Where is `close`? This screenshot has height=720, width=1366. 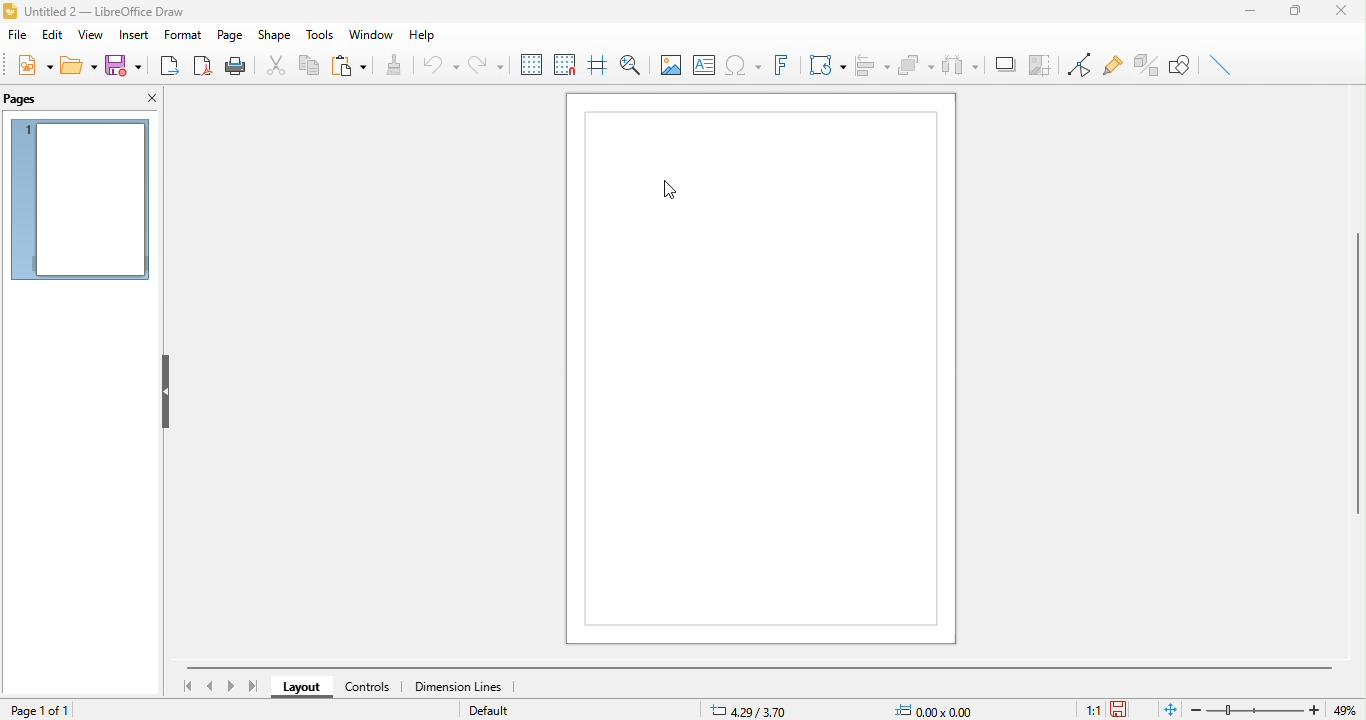
close is located at coordinates (1344, 13).